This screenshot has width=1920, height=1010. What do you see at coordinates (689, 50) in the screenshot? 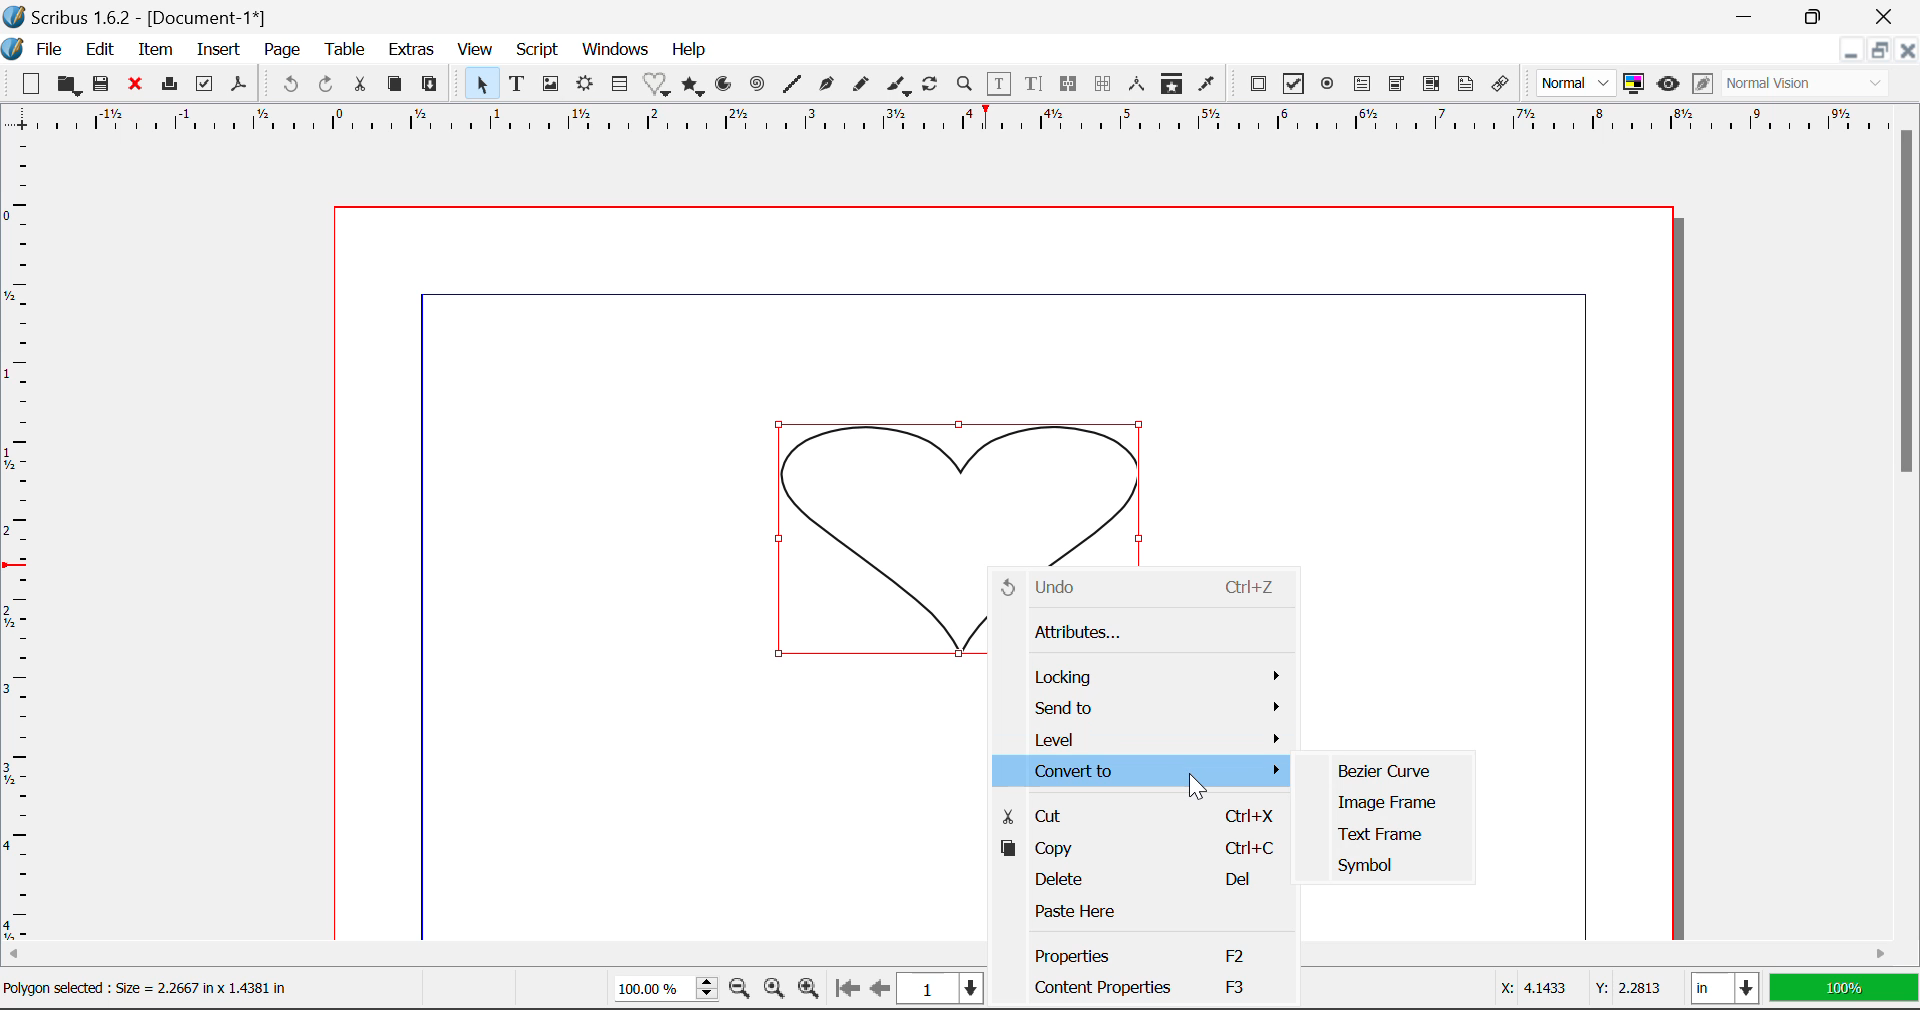
I see `Help` at bounding box center [689, 50].